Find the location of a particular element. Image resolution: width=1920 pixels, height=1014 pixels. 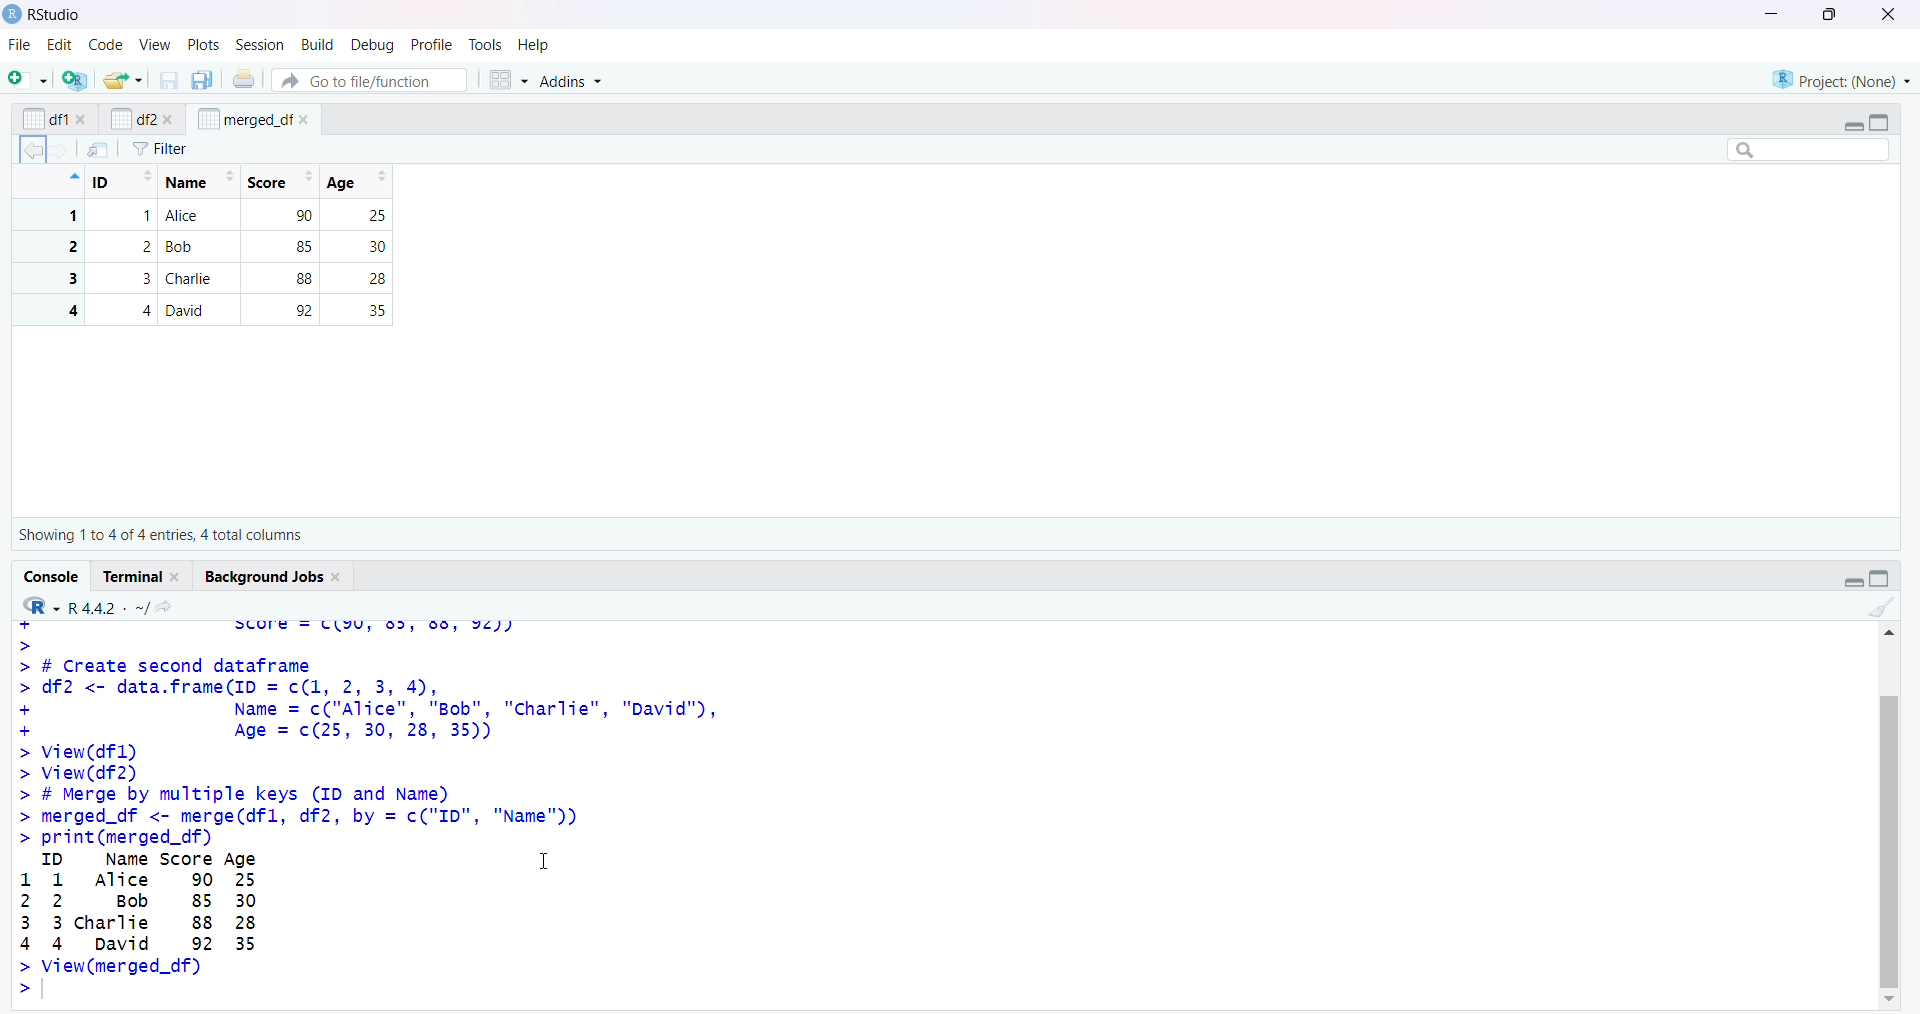

send is located at coordinates (99, 149).